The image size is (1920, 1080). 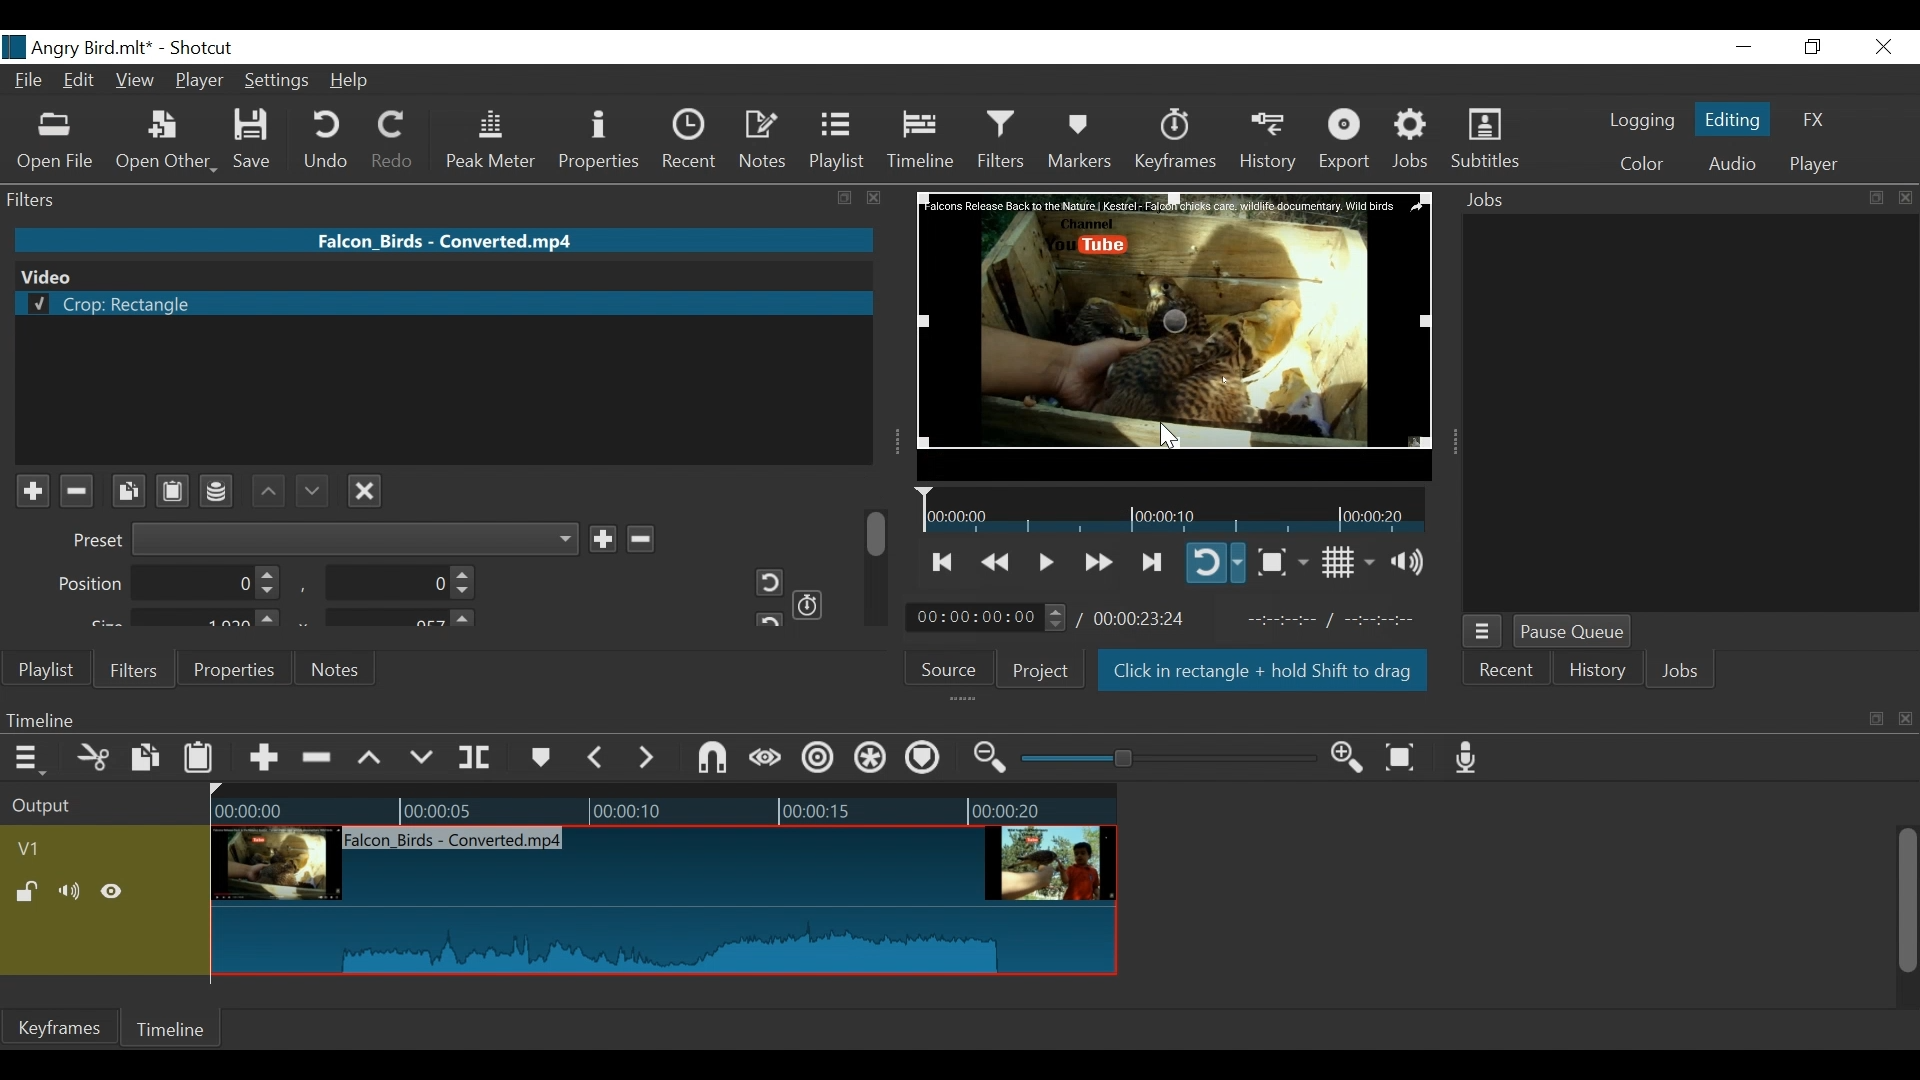 What do you see at coordinates (87, 850) in the screenshot?
I see `Video Track Name` at bounding box center [87, 850].